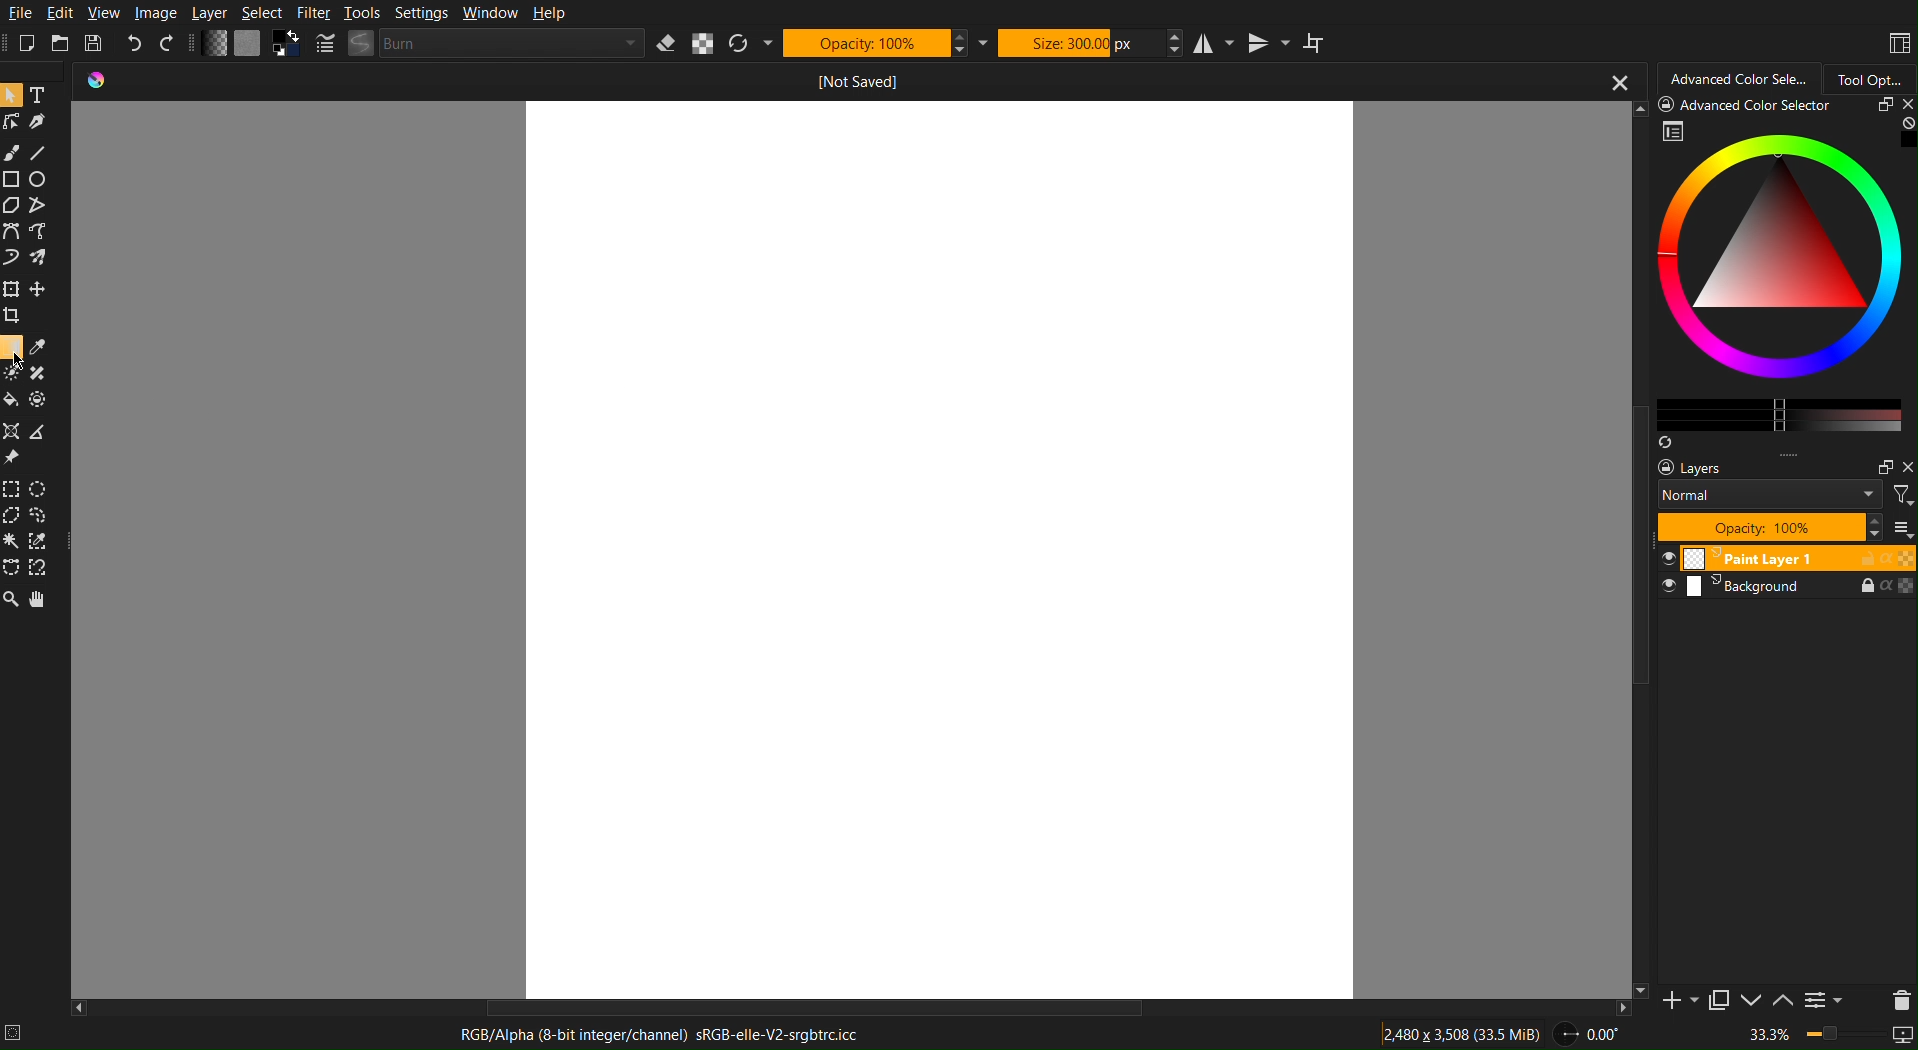  Describe the element at coordinates (1213, 41) in the screenshot. I see `Horizontal Mirror` at that location.